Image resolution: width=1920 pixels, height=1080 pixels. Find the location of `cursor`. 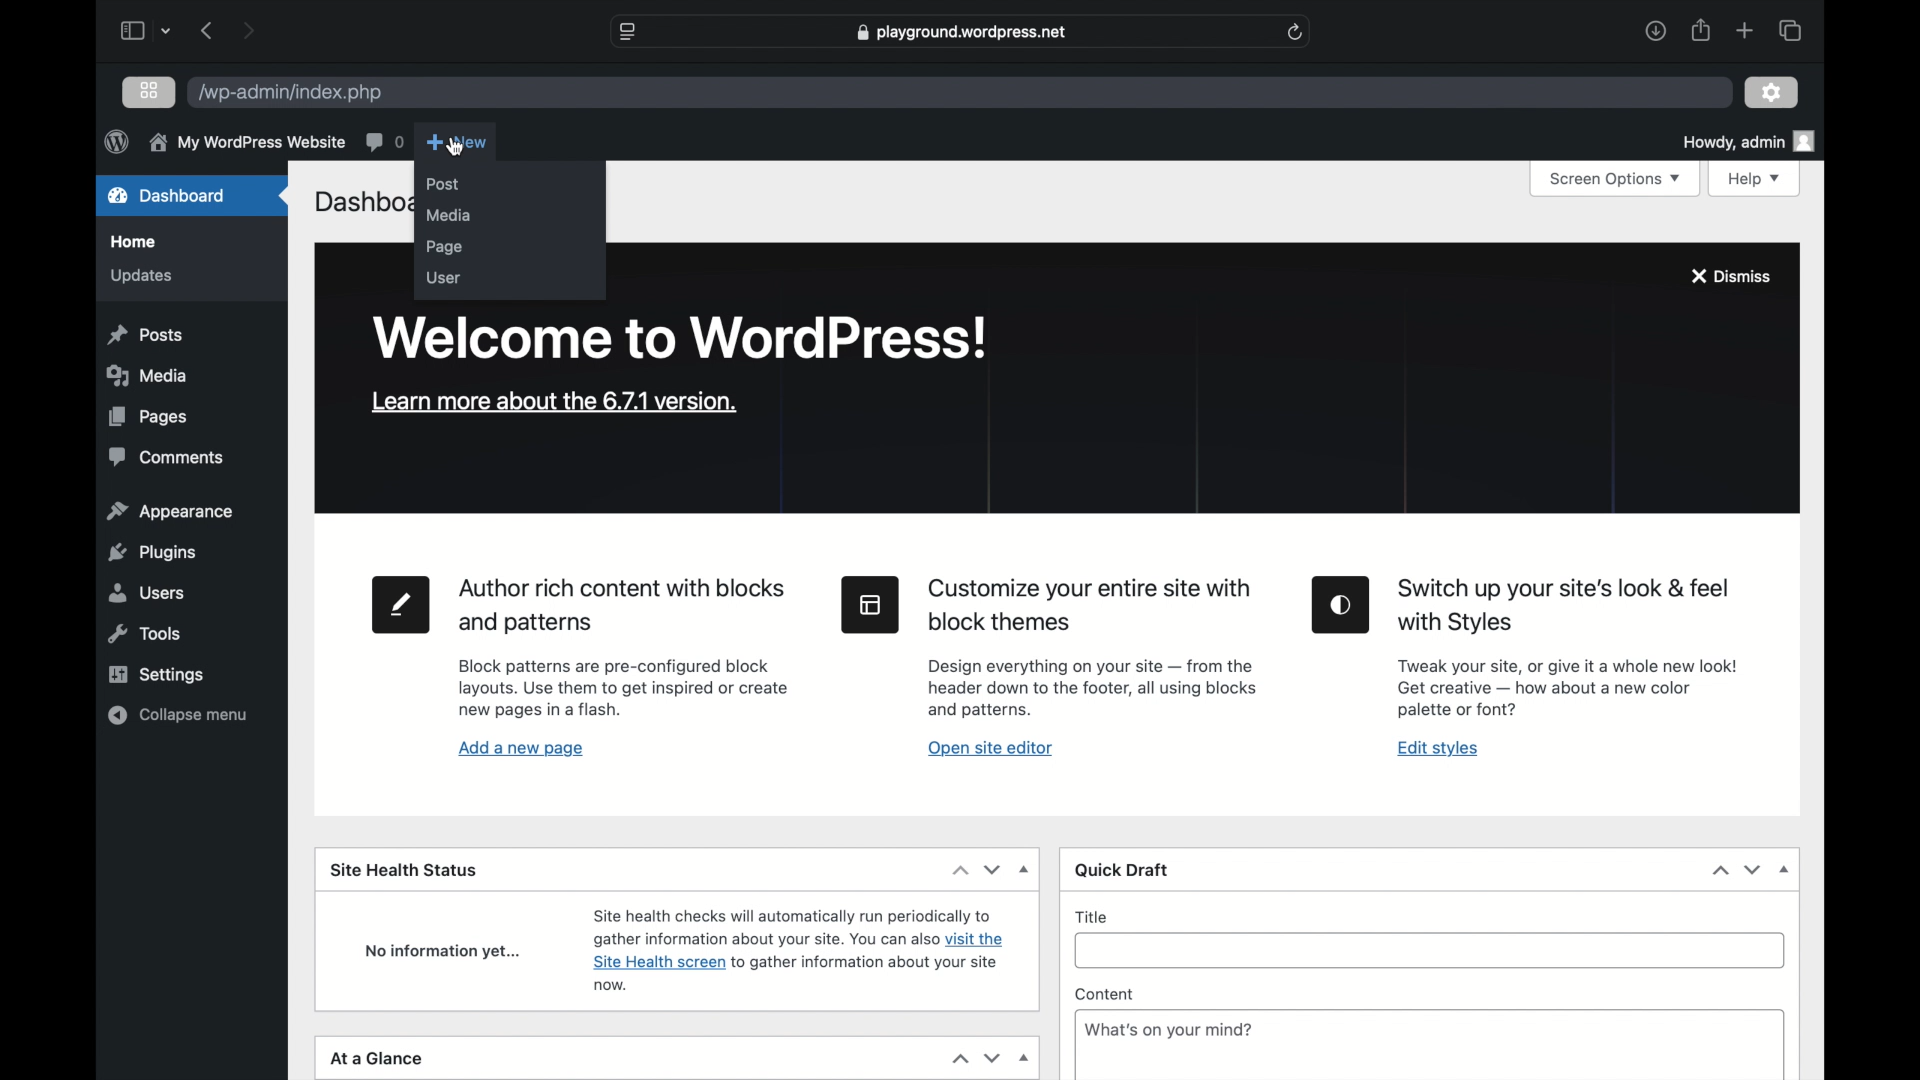

cursor is located at coordinates (455, 147).